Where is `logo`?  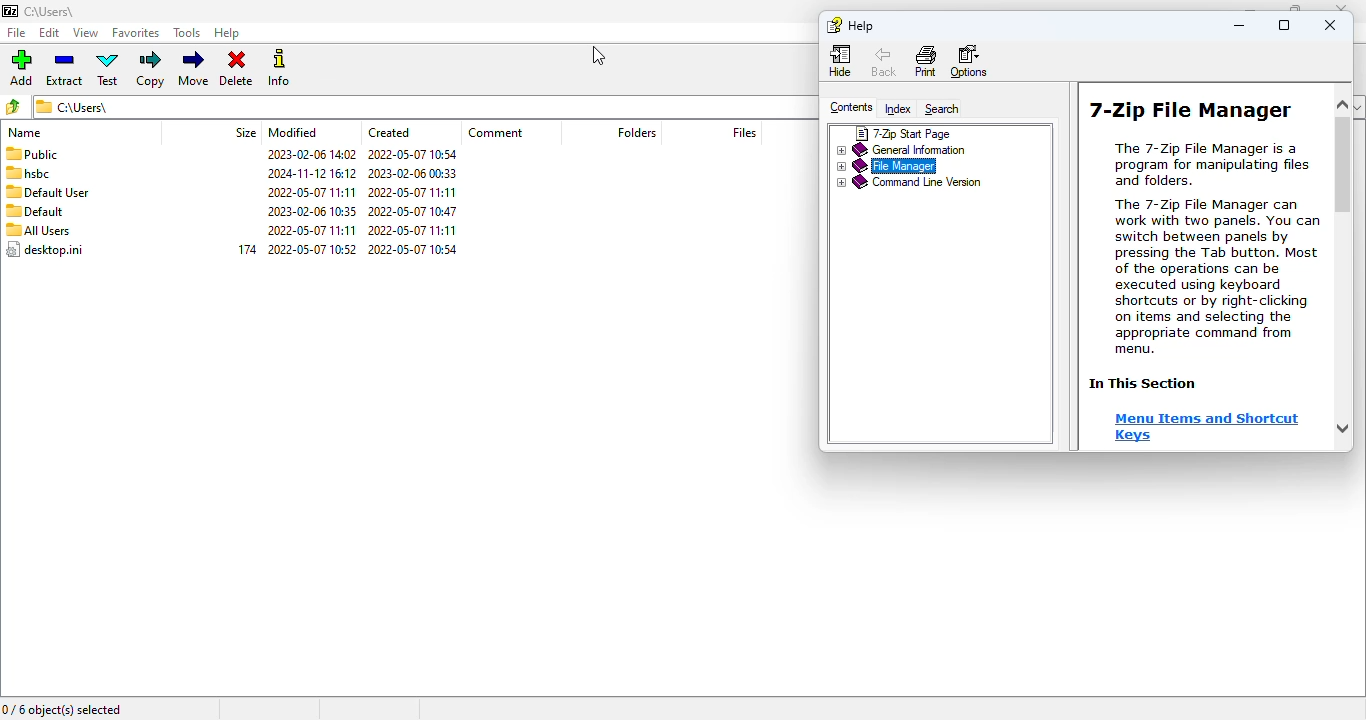 logo is located at coordinates (10, 11).